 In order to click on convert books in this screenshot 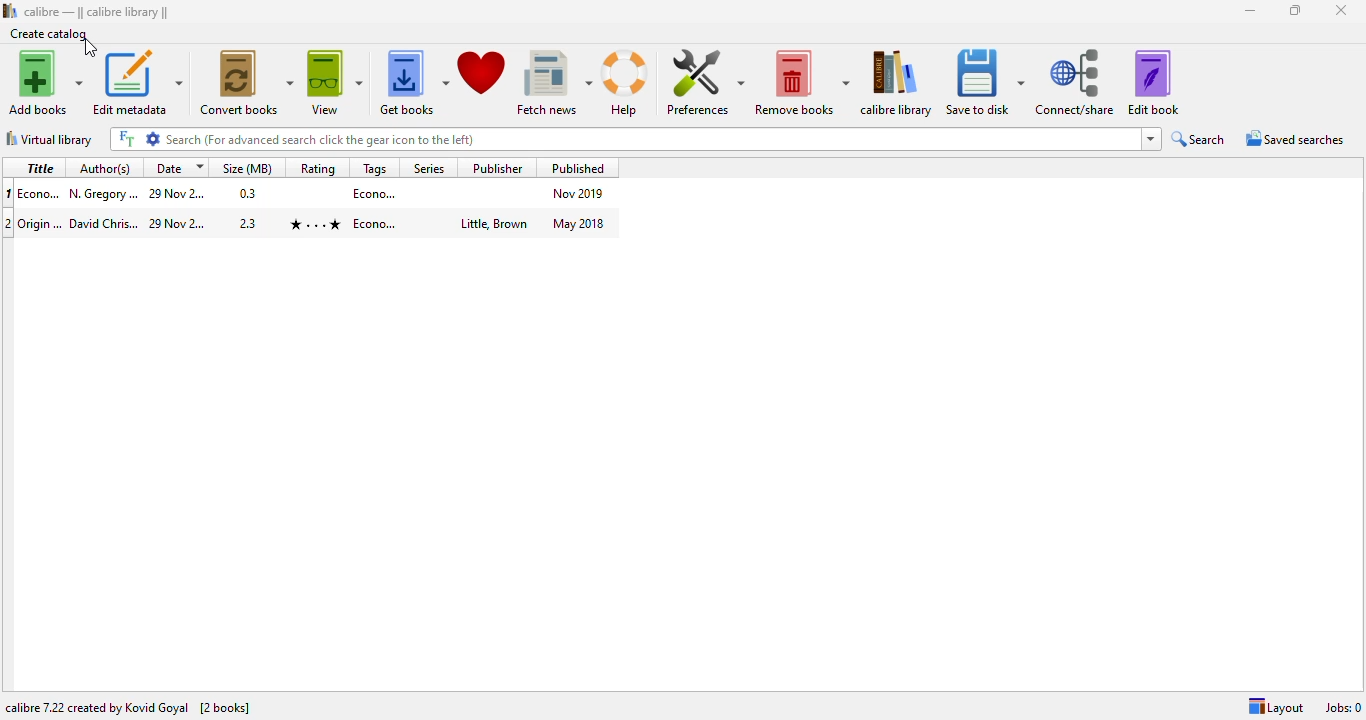, I will do `click(245, 82)`.